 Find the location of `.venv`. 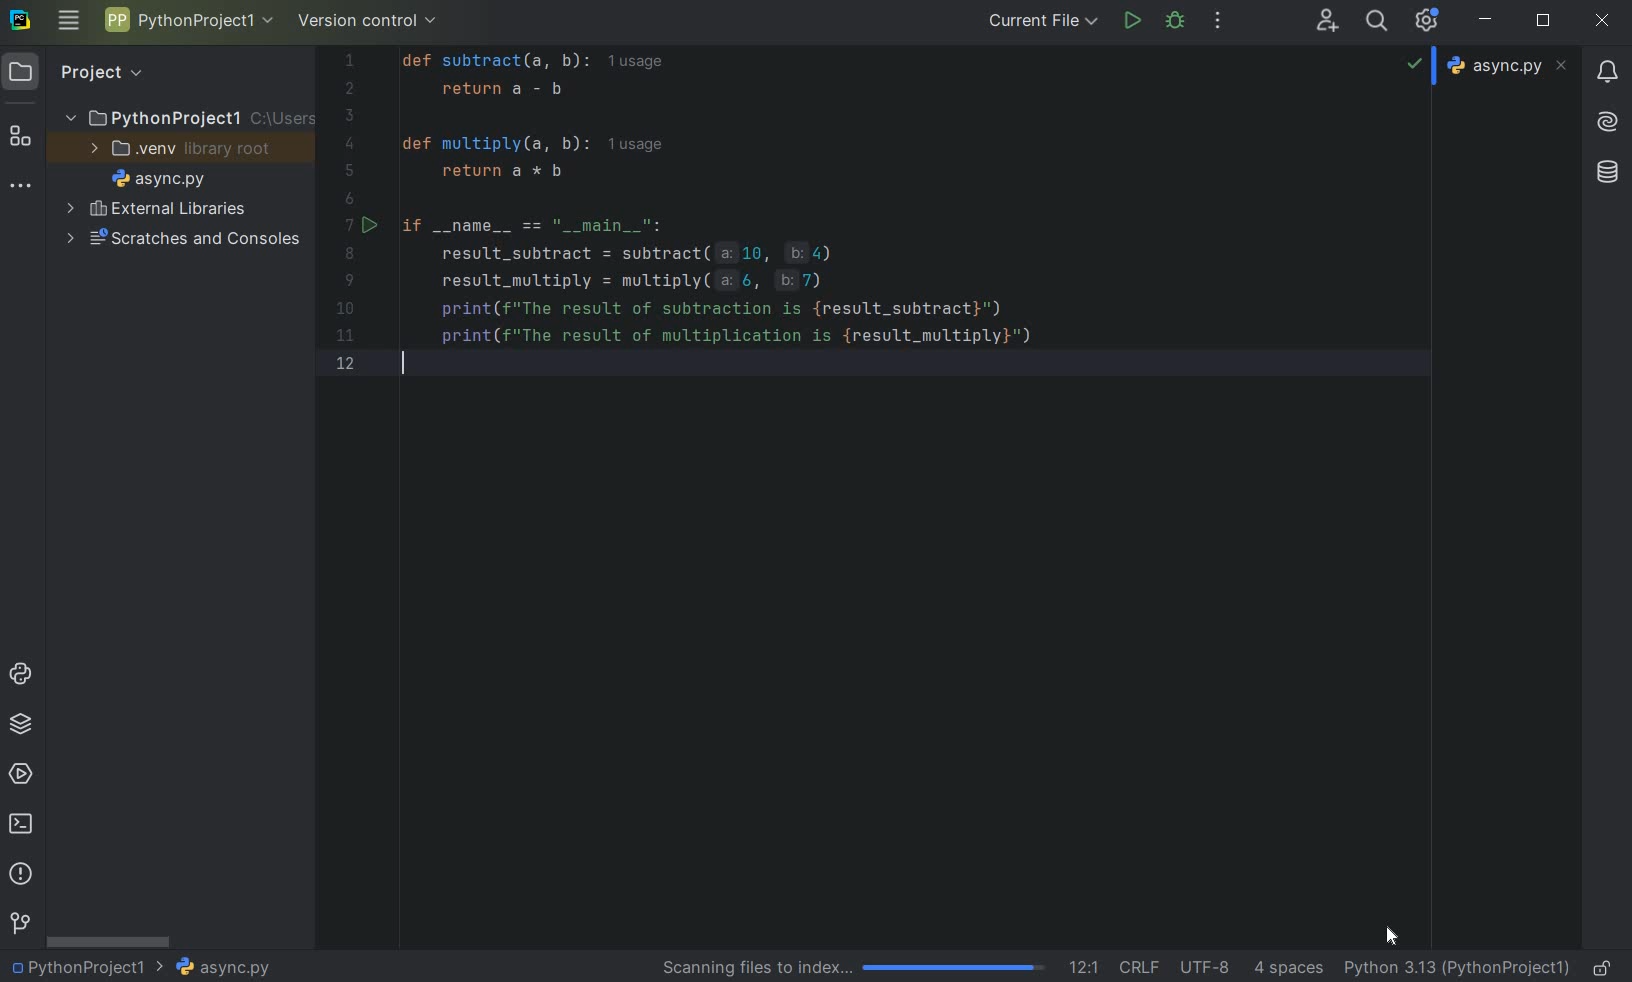

.venv is located at coordinates (181, 148).